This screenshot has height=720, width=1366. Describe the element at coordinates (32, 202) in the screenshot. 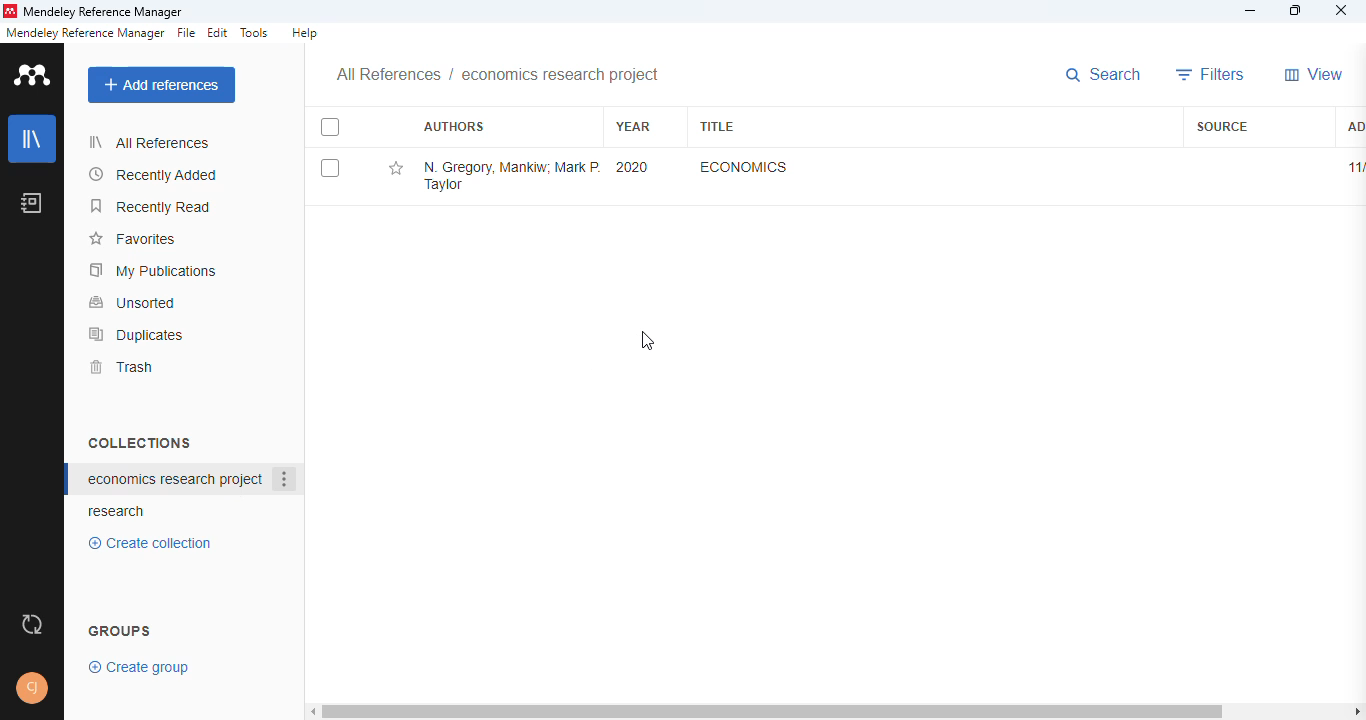

I see `notebook` at that location.